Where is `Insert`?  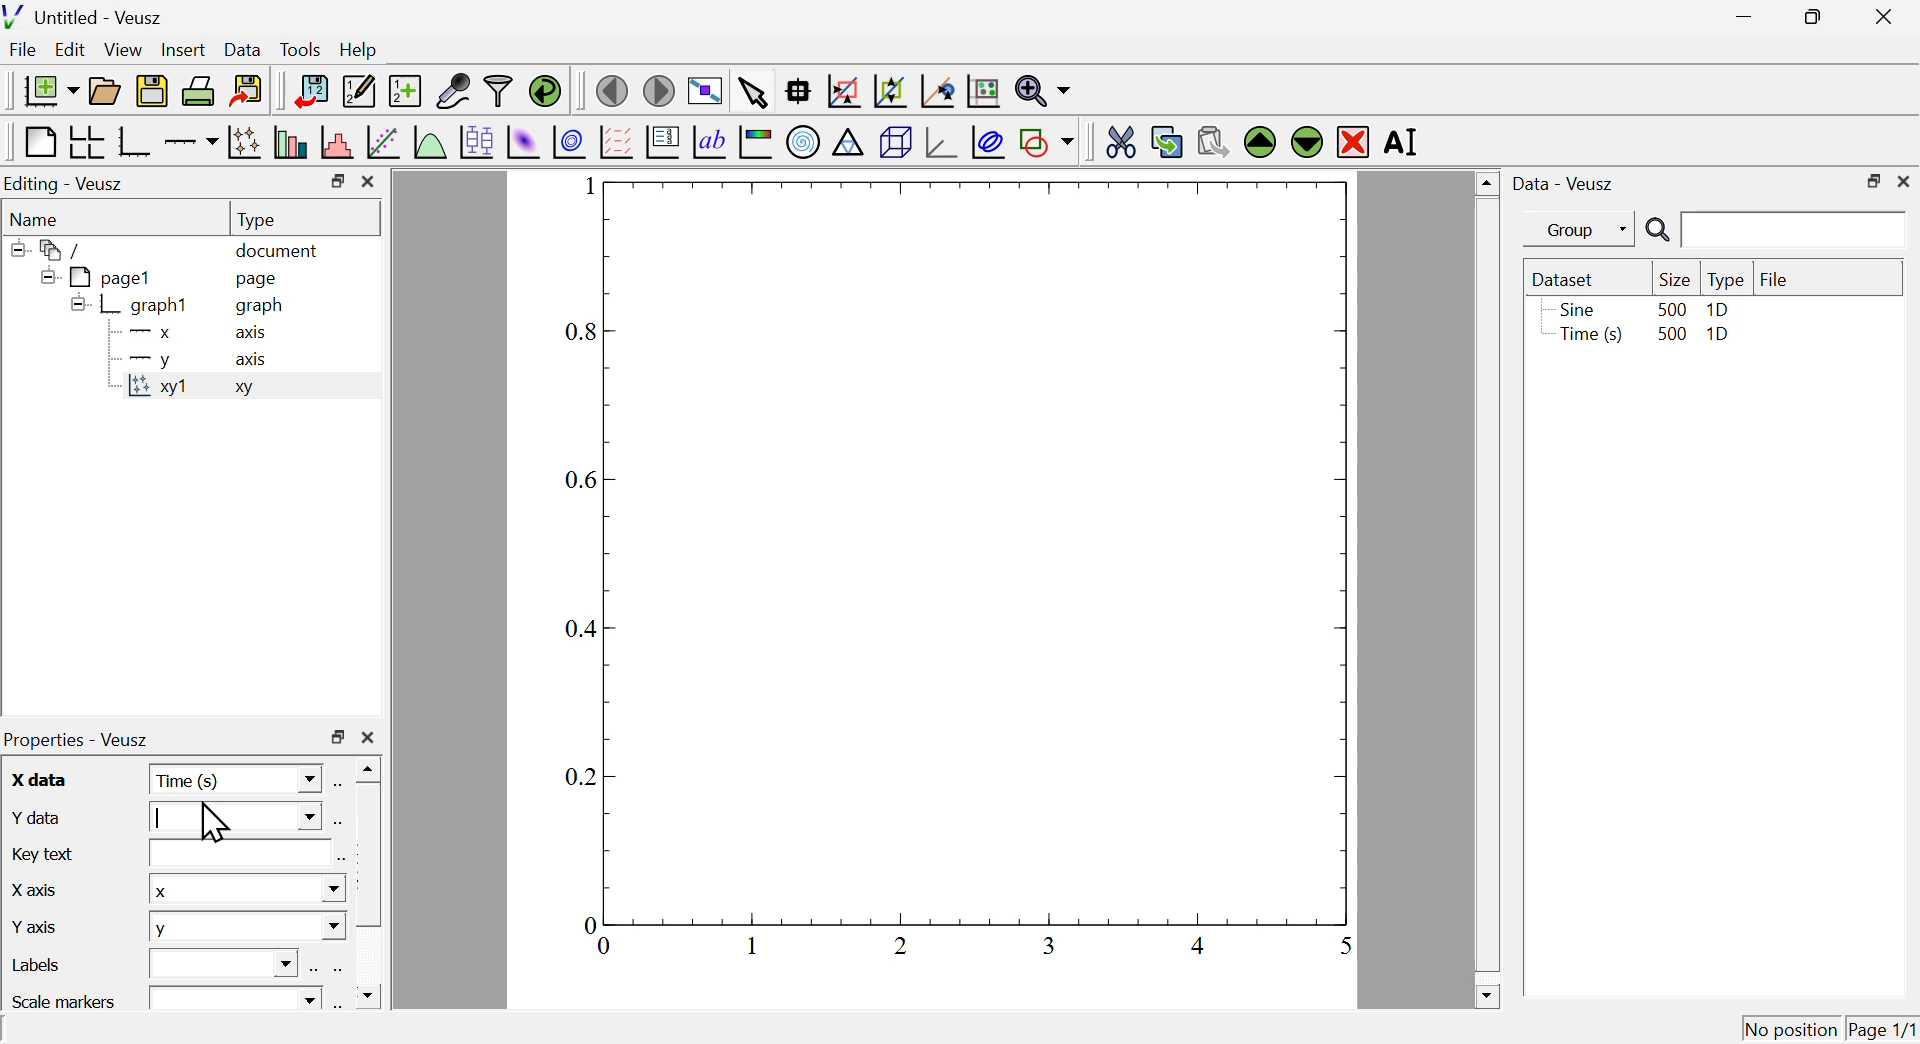 Insert is located at coordinates (181, 48).